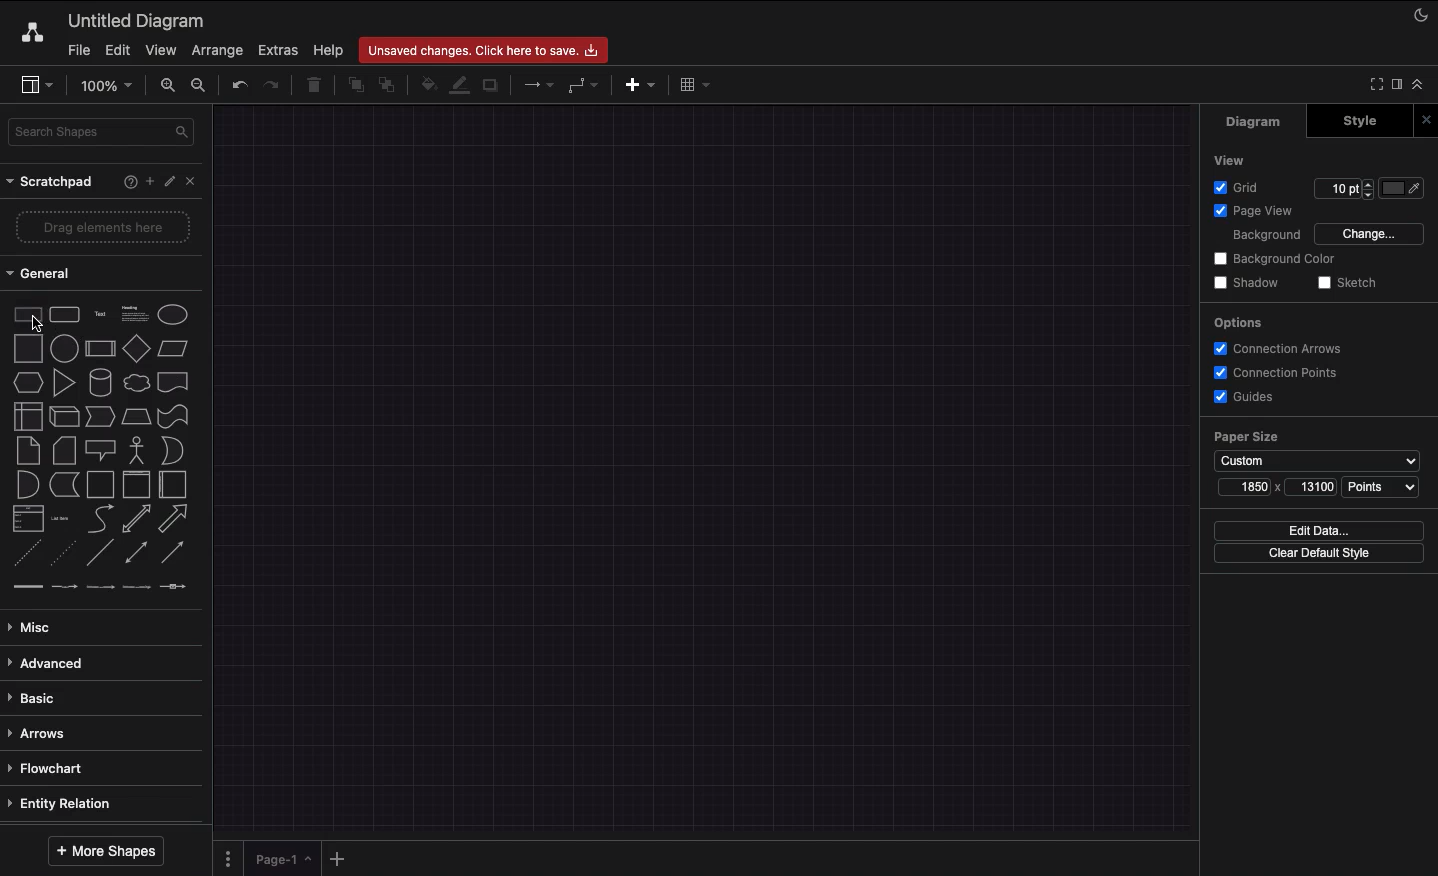  I want to click on Page 1, so click(284, 860).